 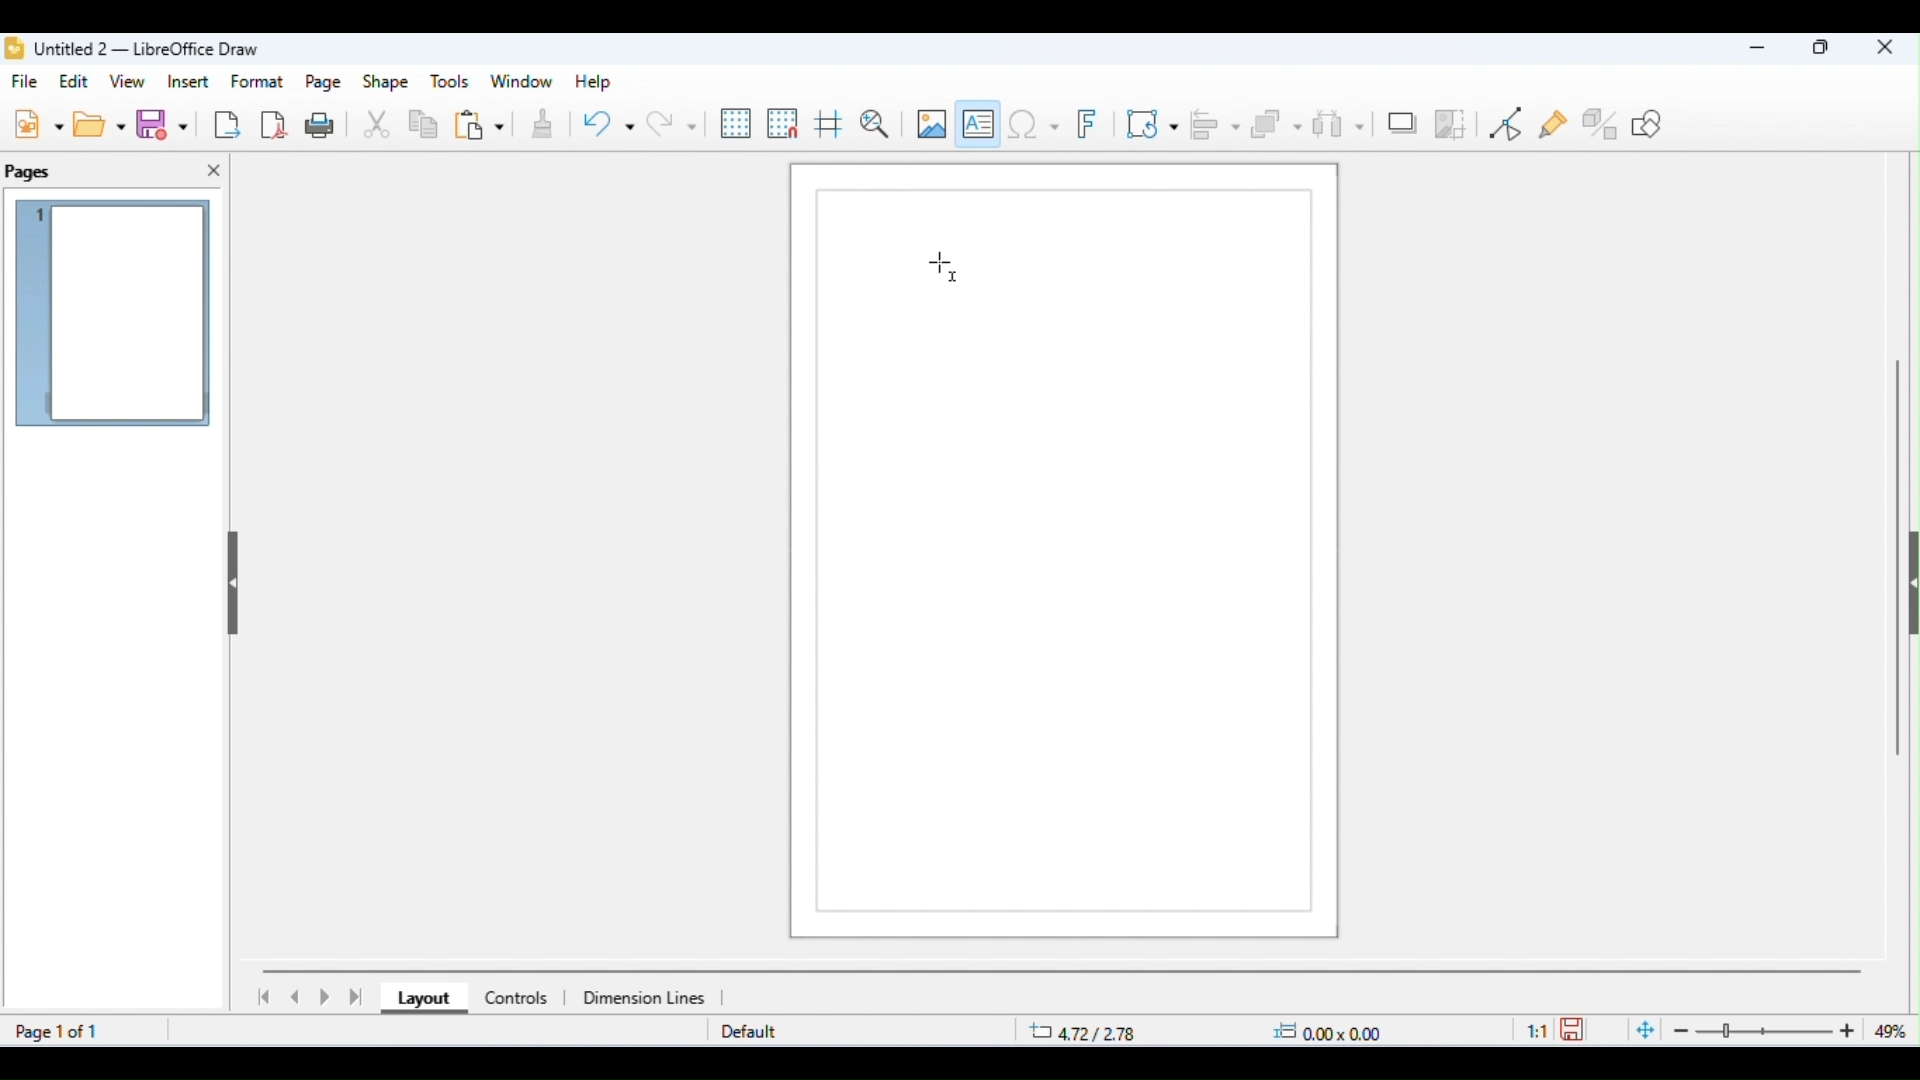 What do you see at coordinates (1402, 121) in the screenshot?
I see `shadow` at bounding box center [1402, 121].